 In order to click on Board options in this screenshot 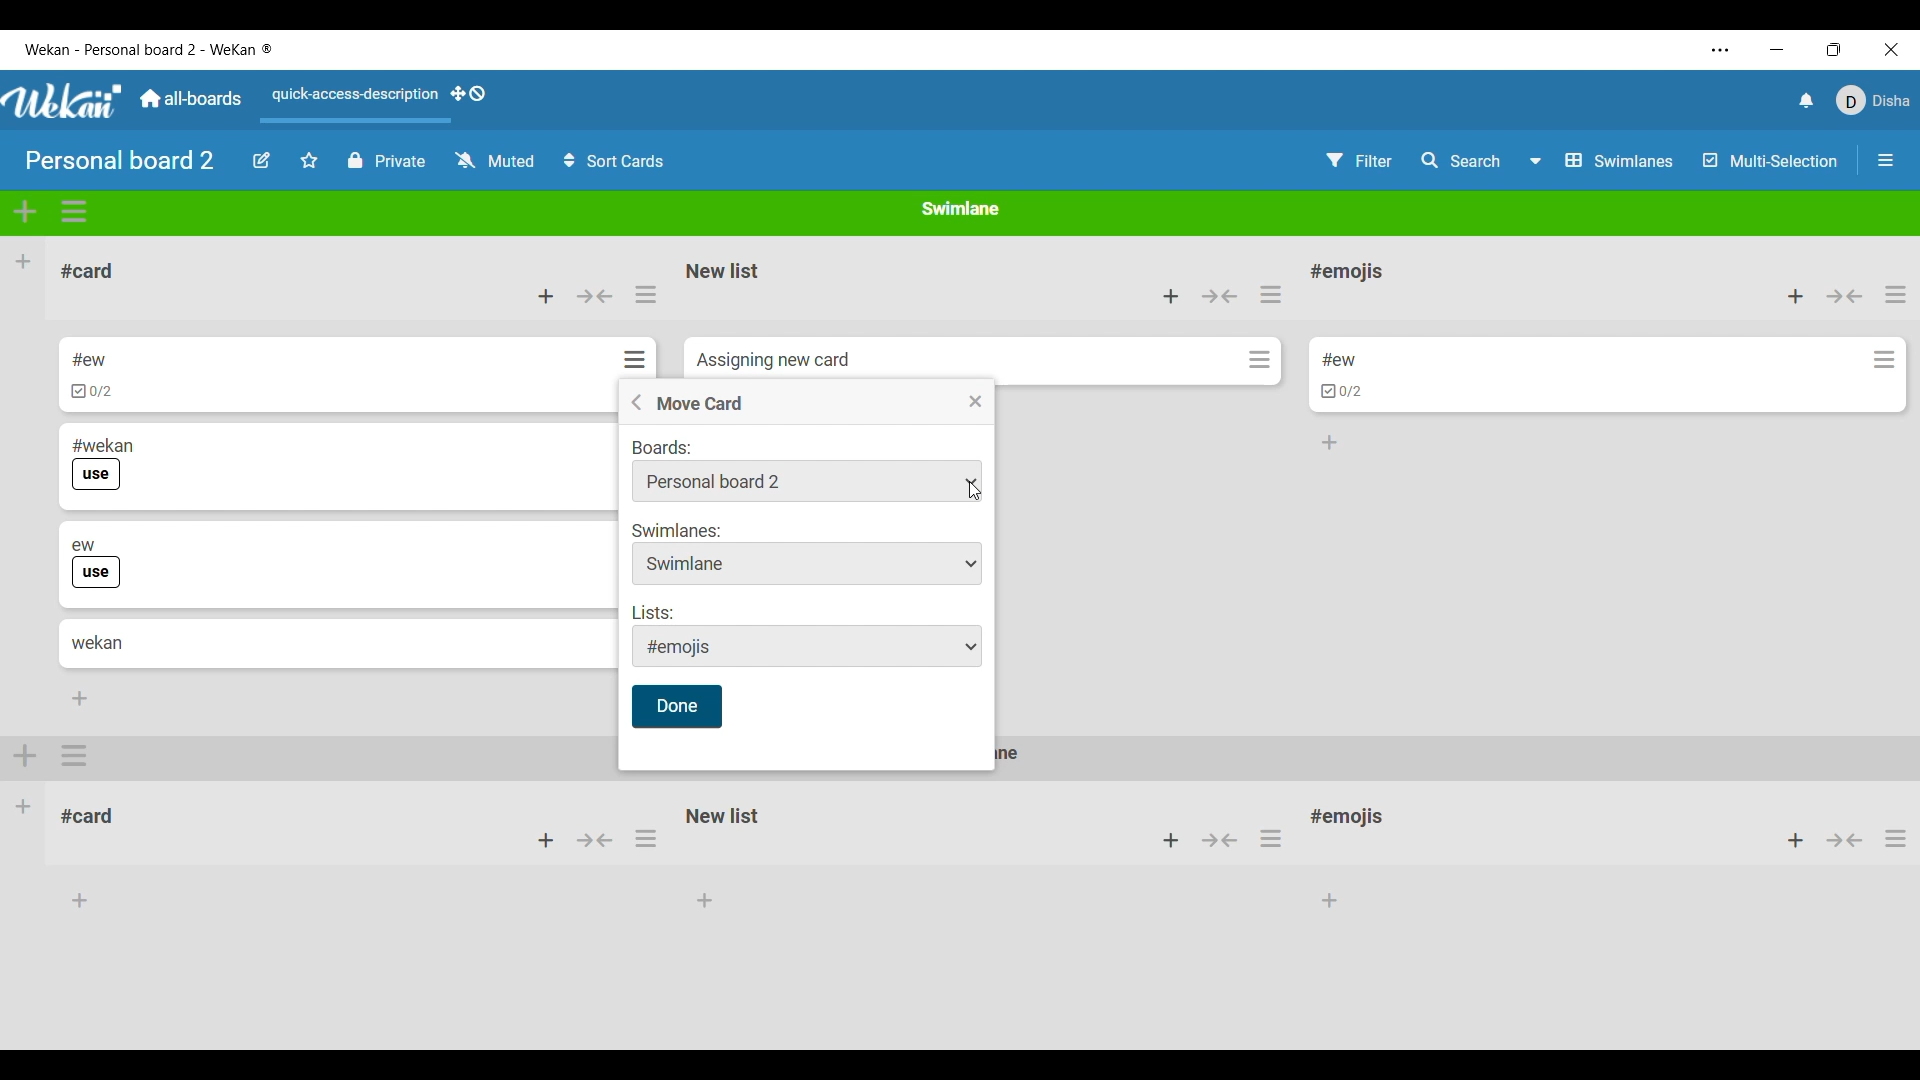, I will do `click(806, 481)`.